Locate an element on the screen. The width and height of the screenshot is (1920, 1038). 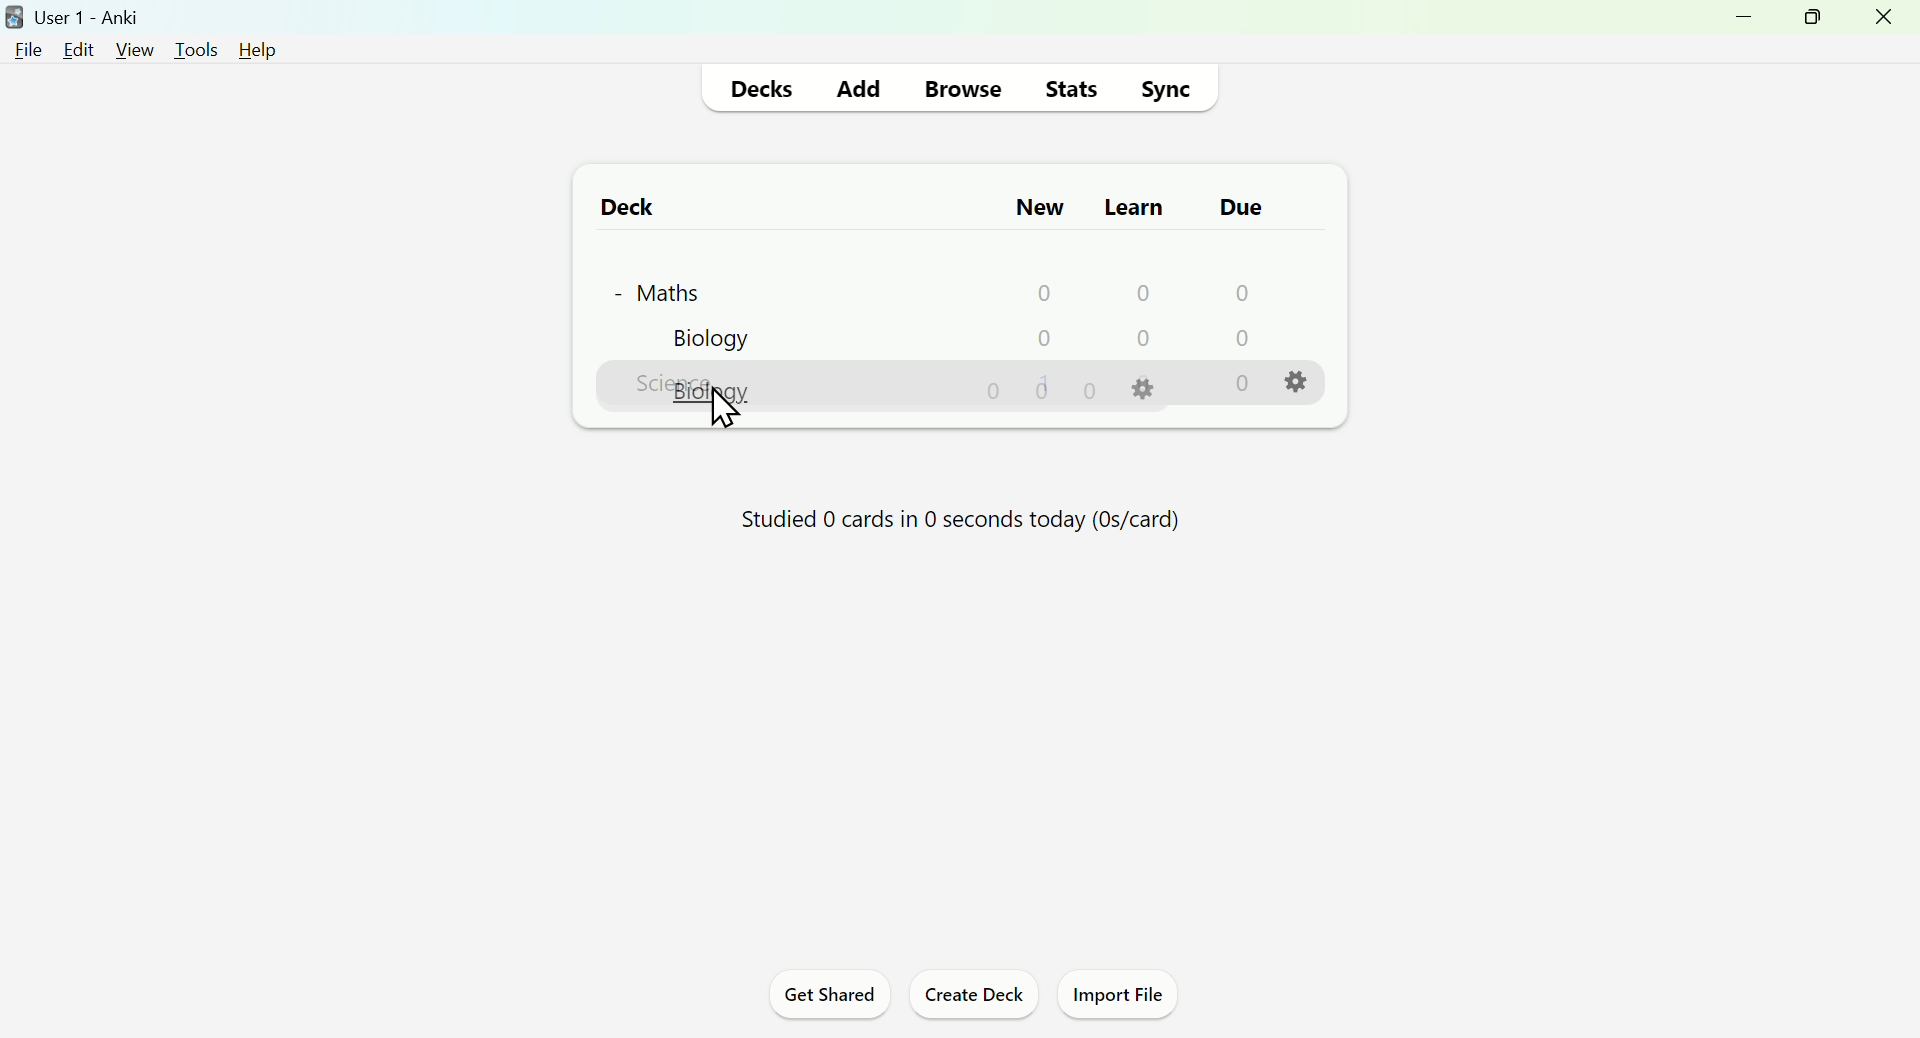
0 is located at coordinates (1240, 292).